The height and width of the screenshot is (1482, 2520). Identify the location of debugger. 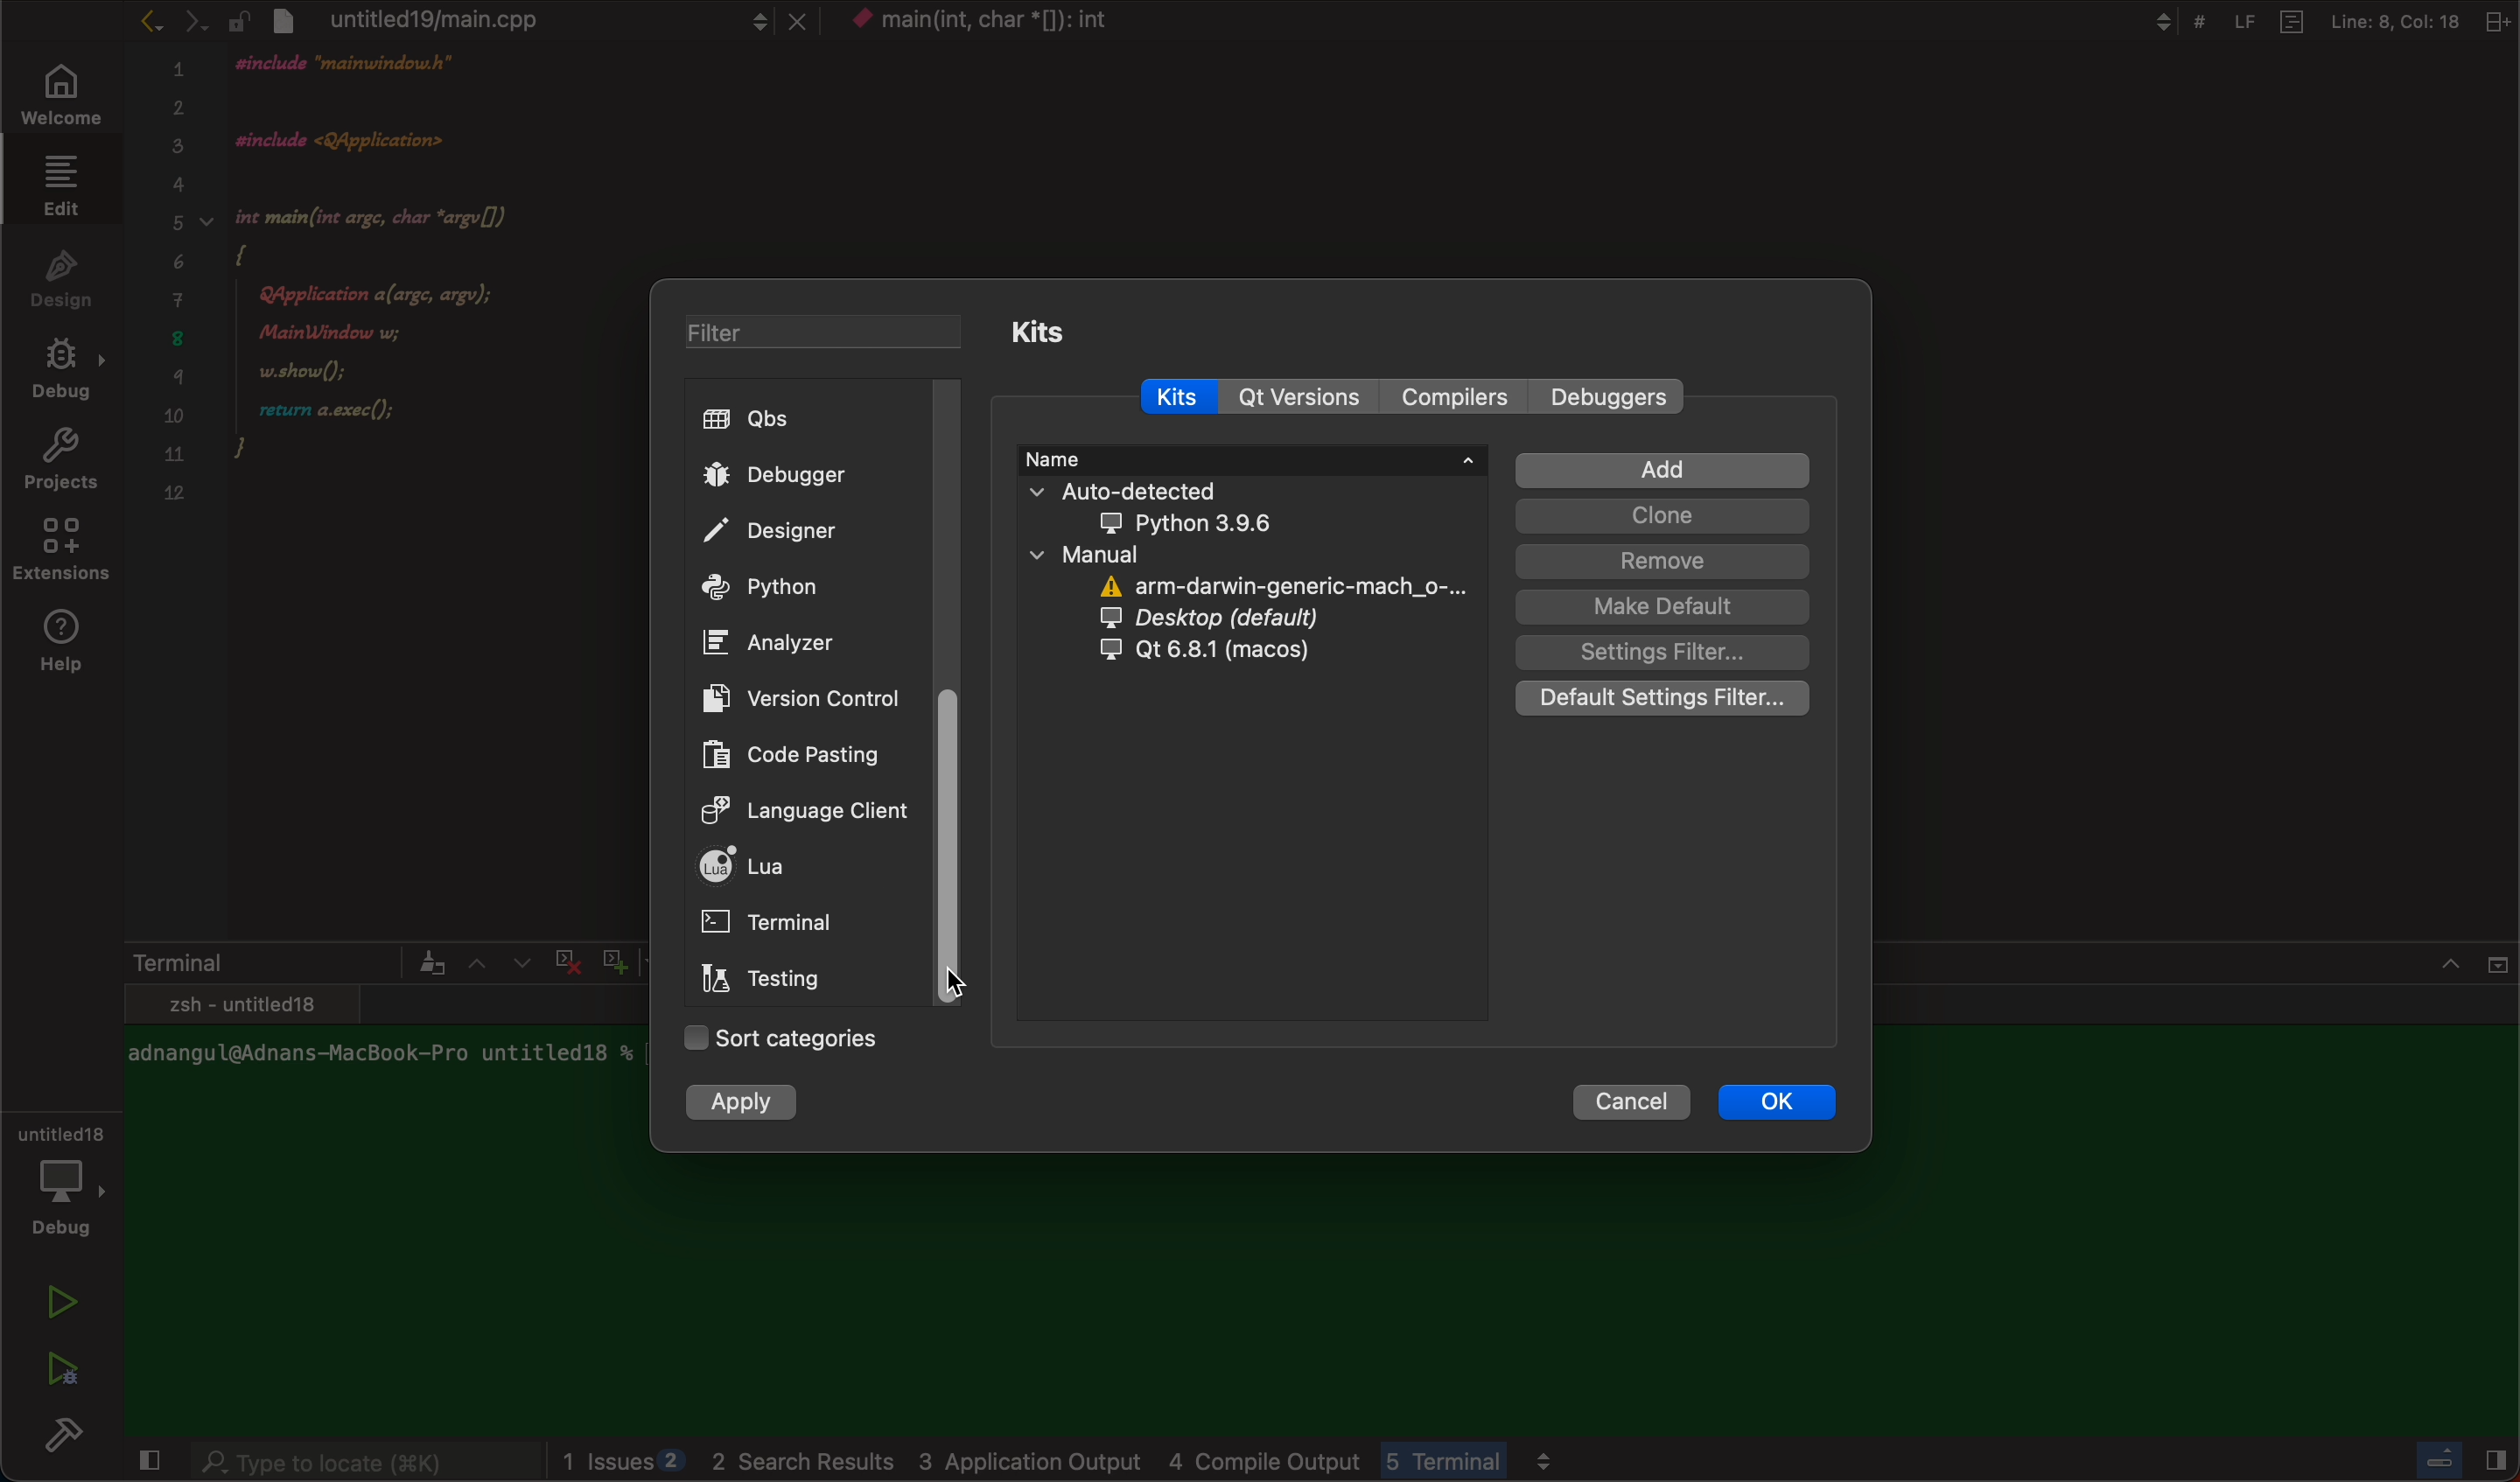
(60, 1177).